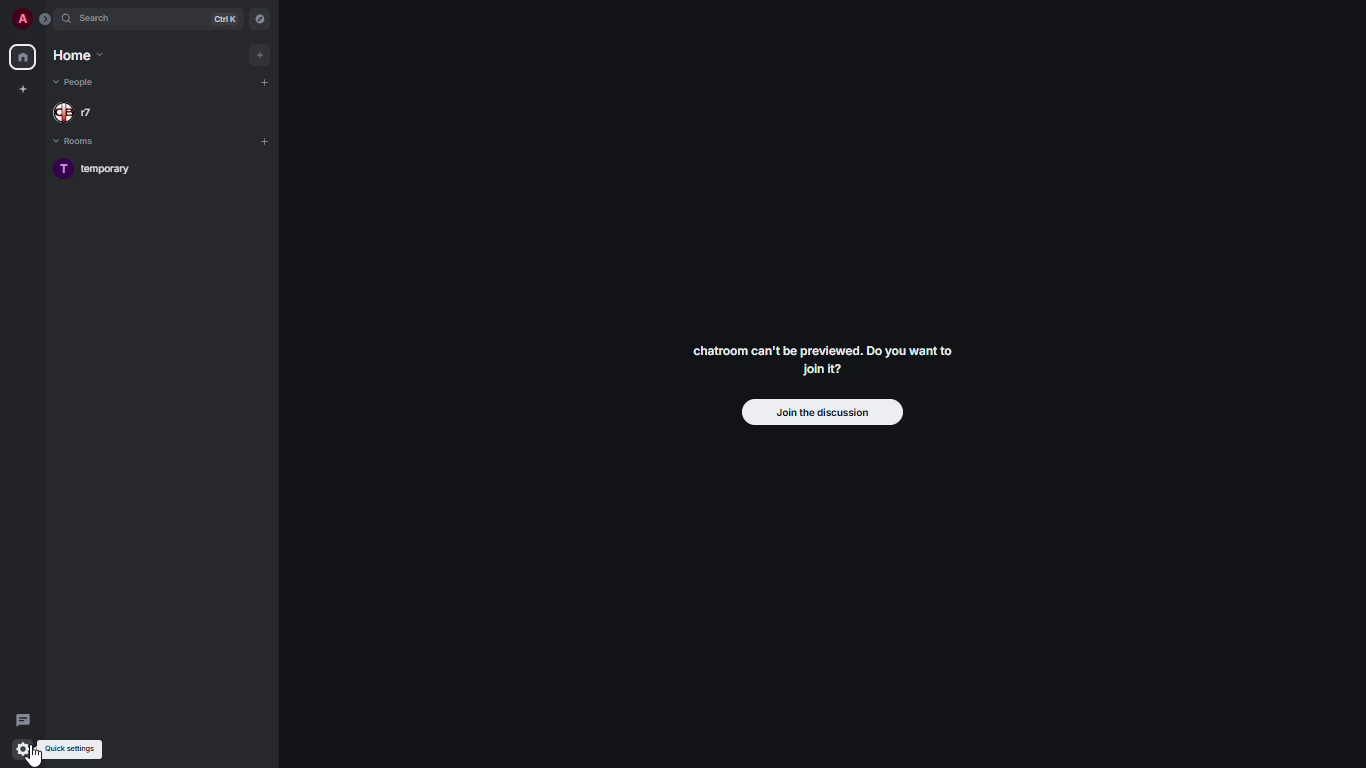  What do you see at coordinates (22, 716) in the screenshot?
I see `threads` at bounding box center [22, 716].